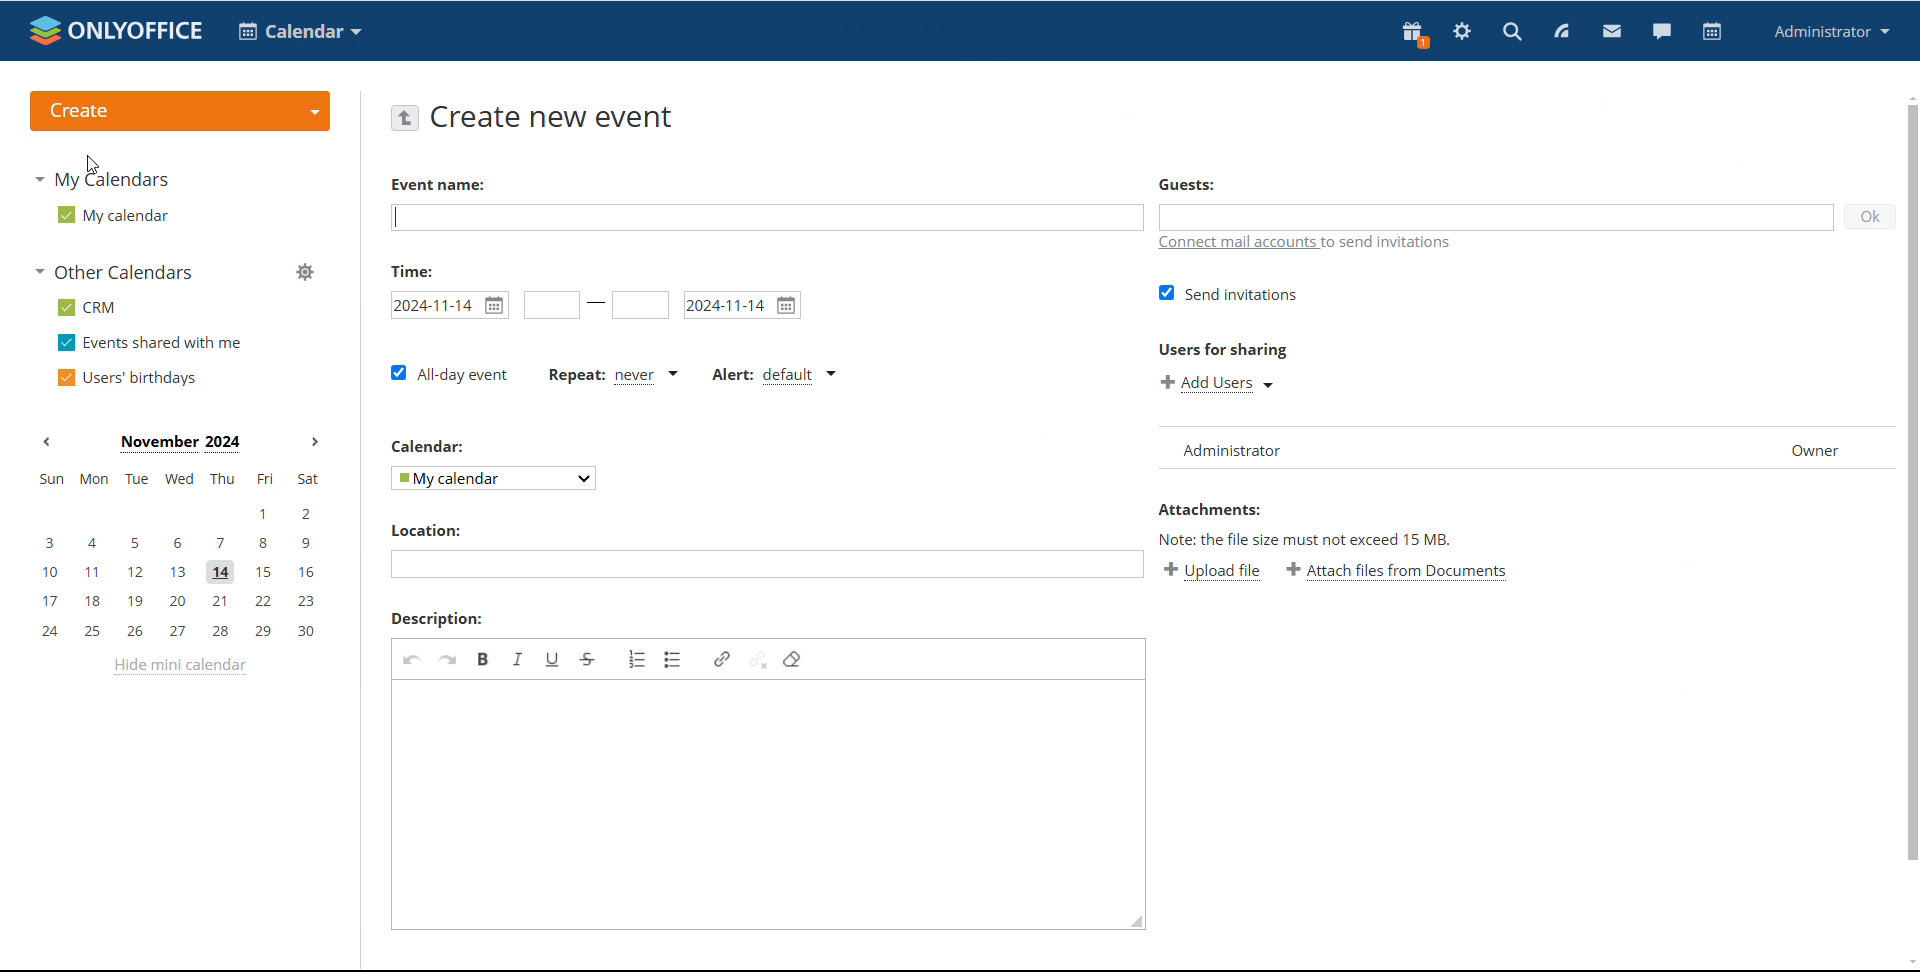 The height and width of the screenshot is (972, 1920). I want to click on bold, so click(484, 658).